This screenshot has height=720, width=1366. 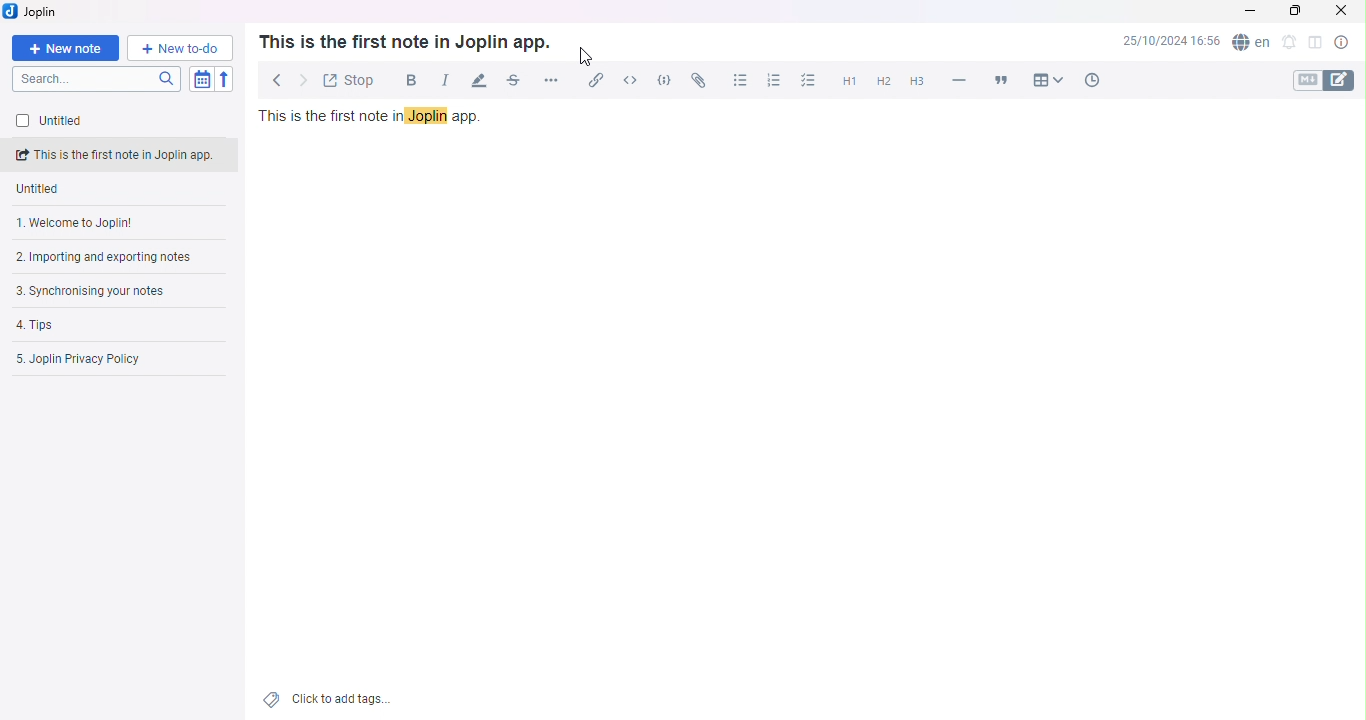 I want to click on Insert/edit link, so click(x=592, y=82).